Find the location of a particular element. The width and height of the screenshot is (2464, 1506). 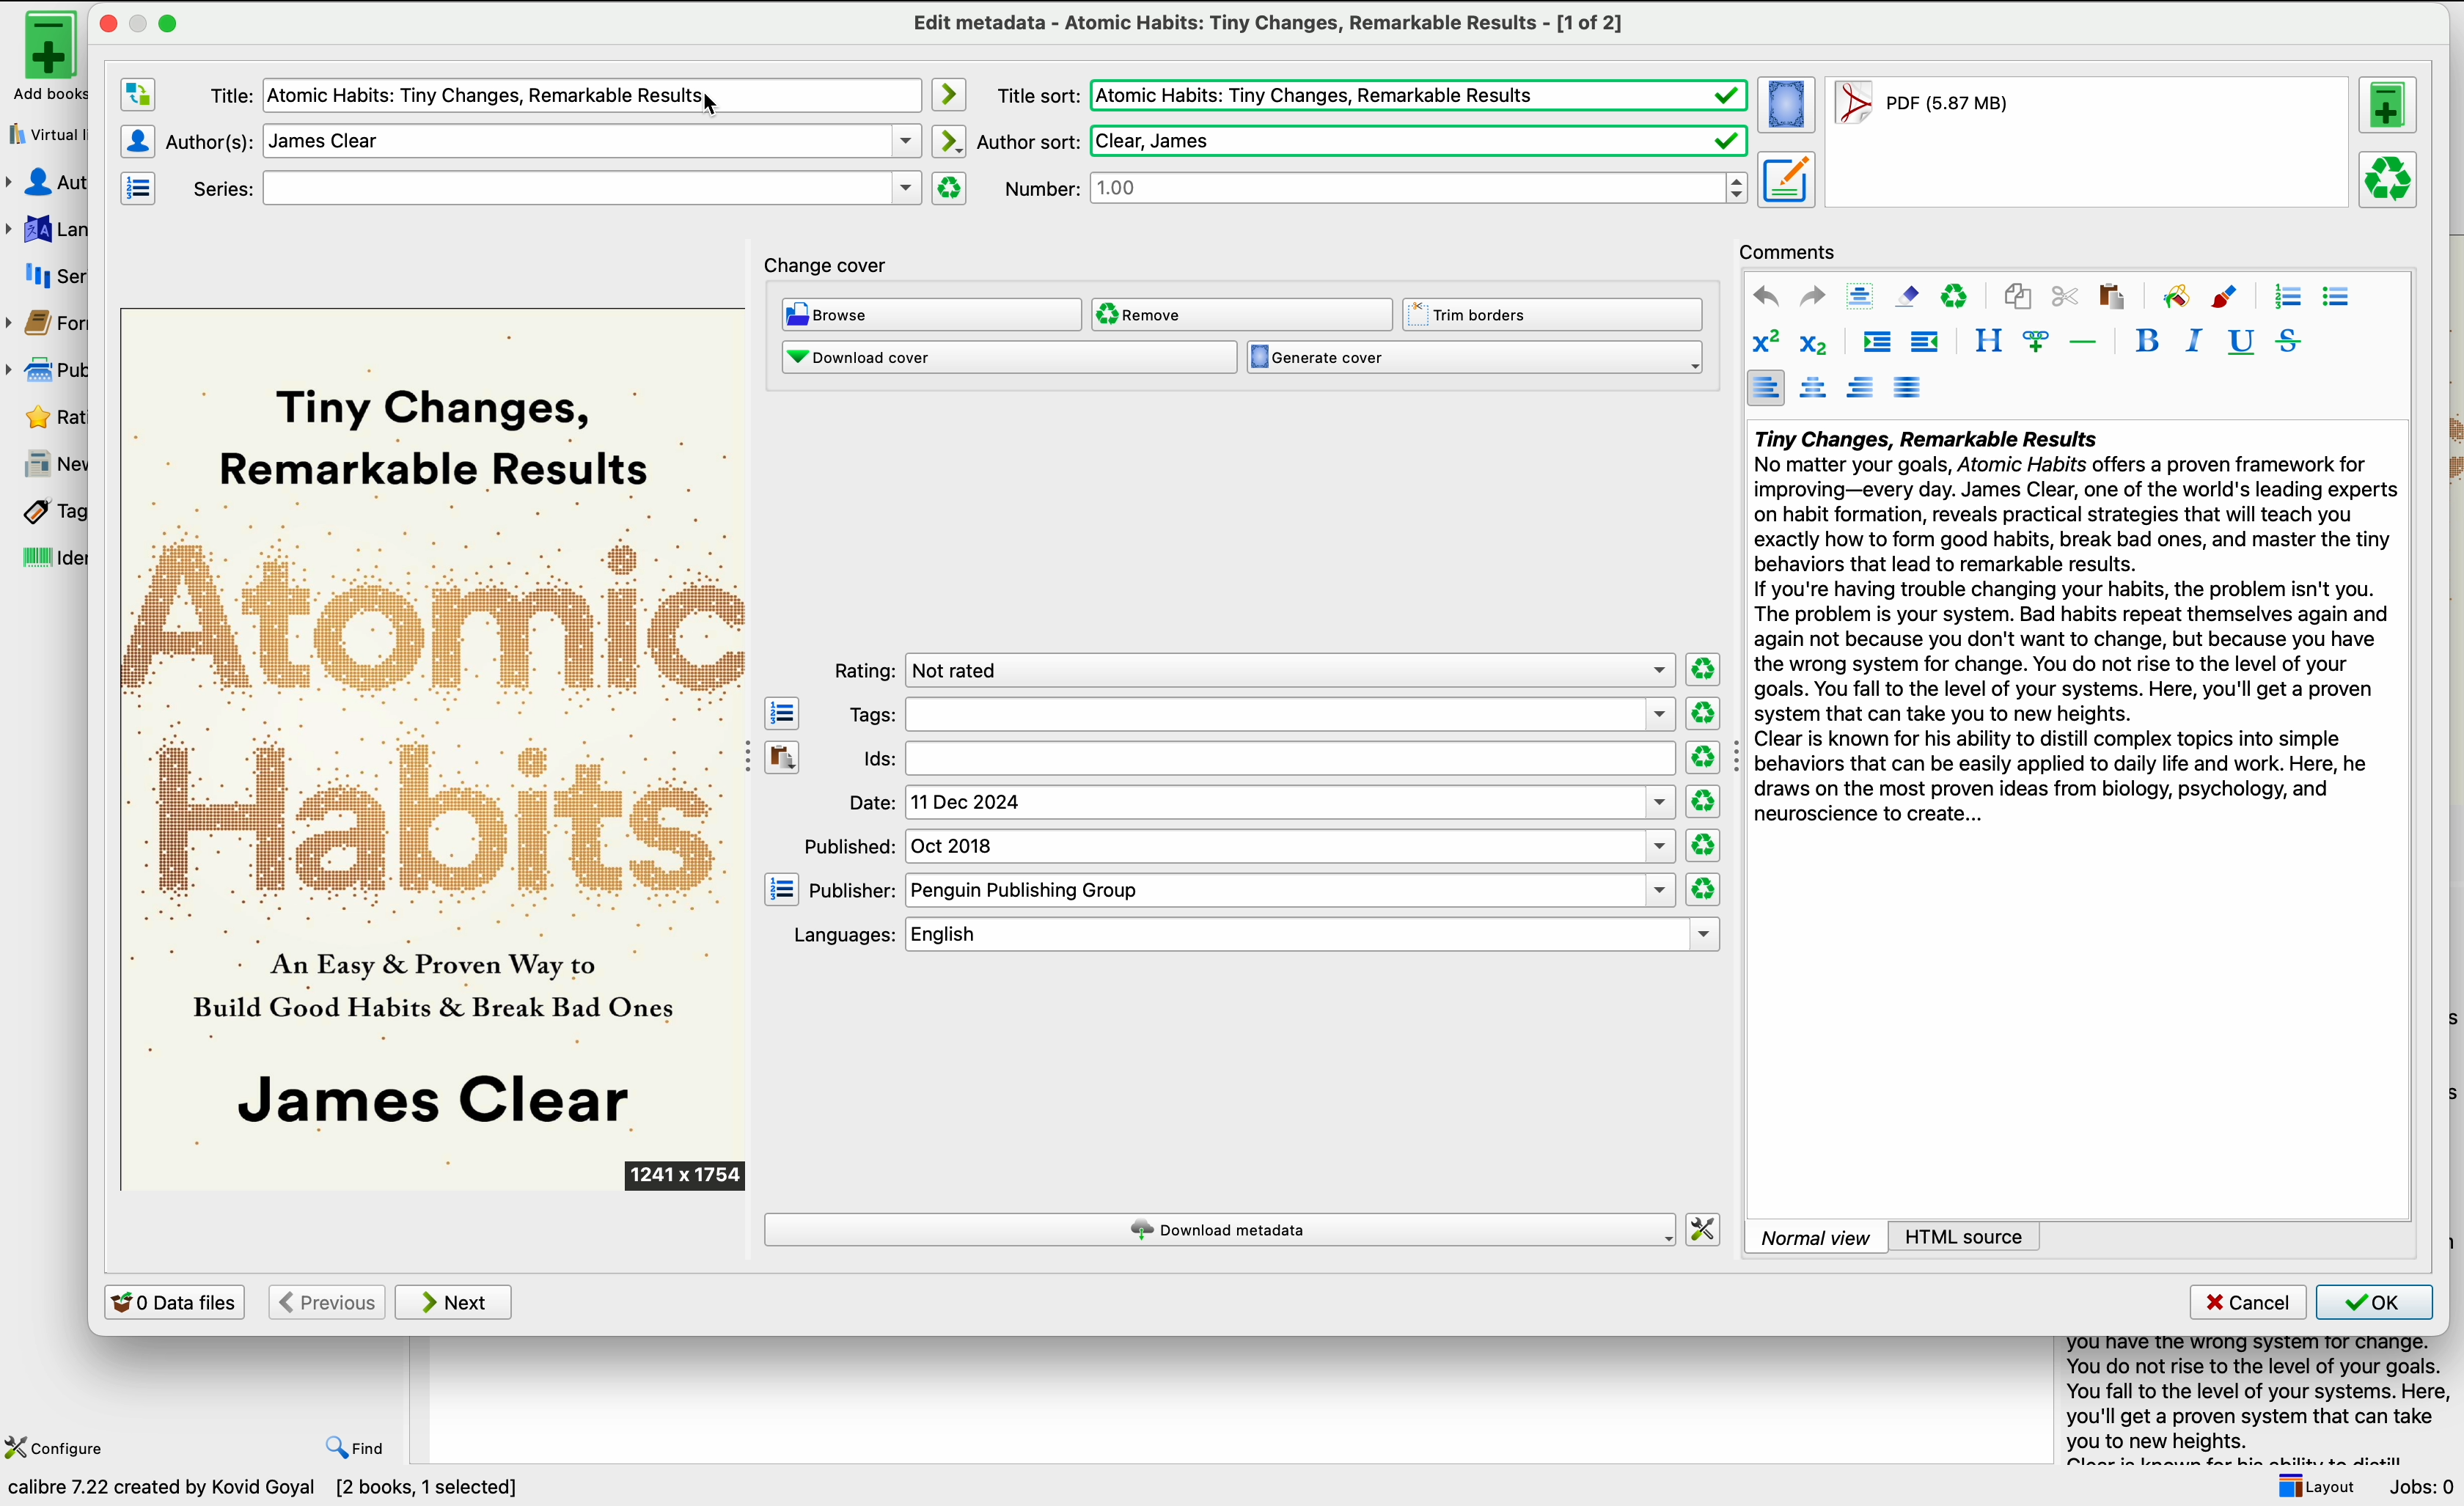

virtual library is located at coordinates (43, 133).